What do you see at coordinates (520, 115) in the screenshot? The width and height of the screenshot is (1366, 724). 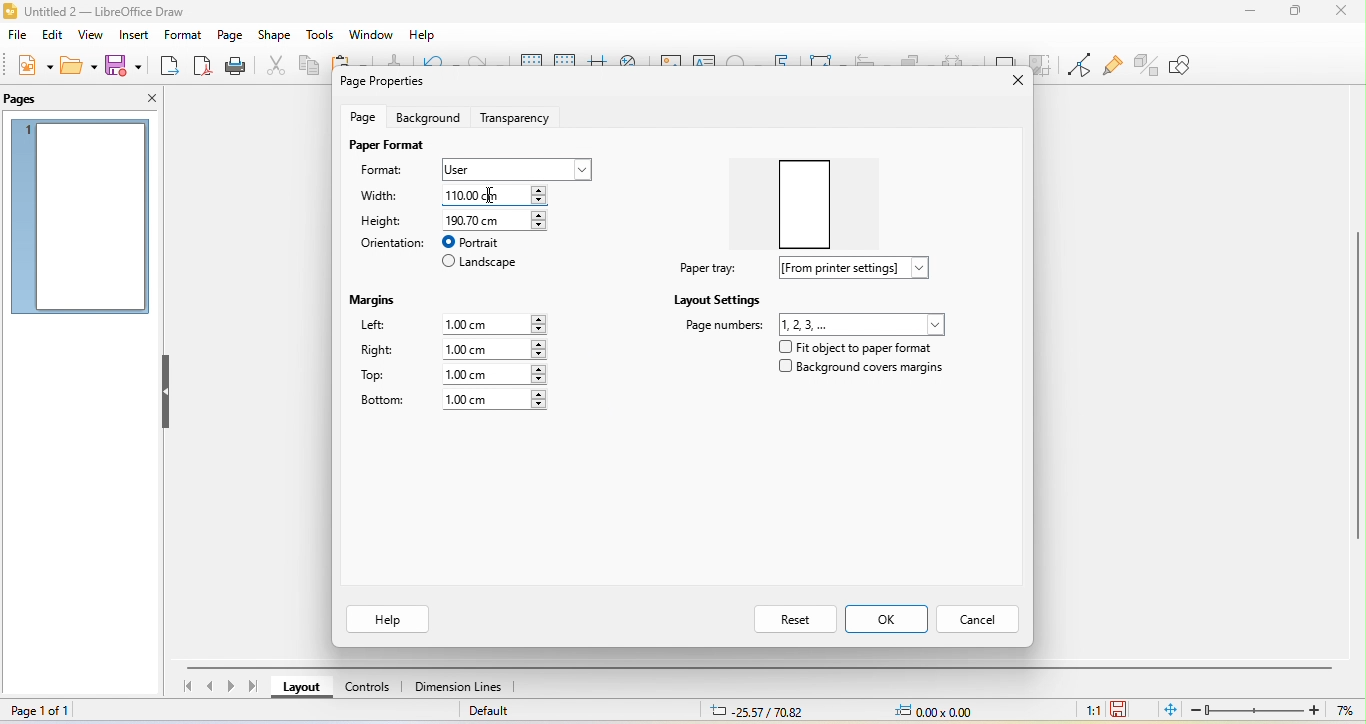 I see `transparency` at bounding box center [520, 115].